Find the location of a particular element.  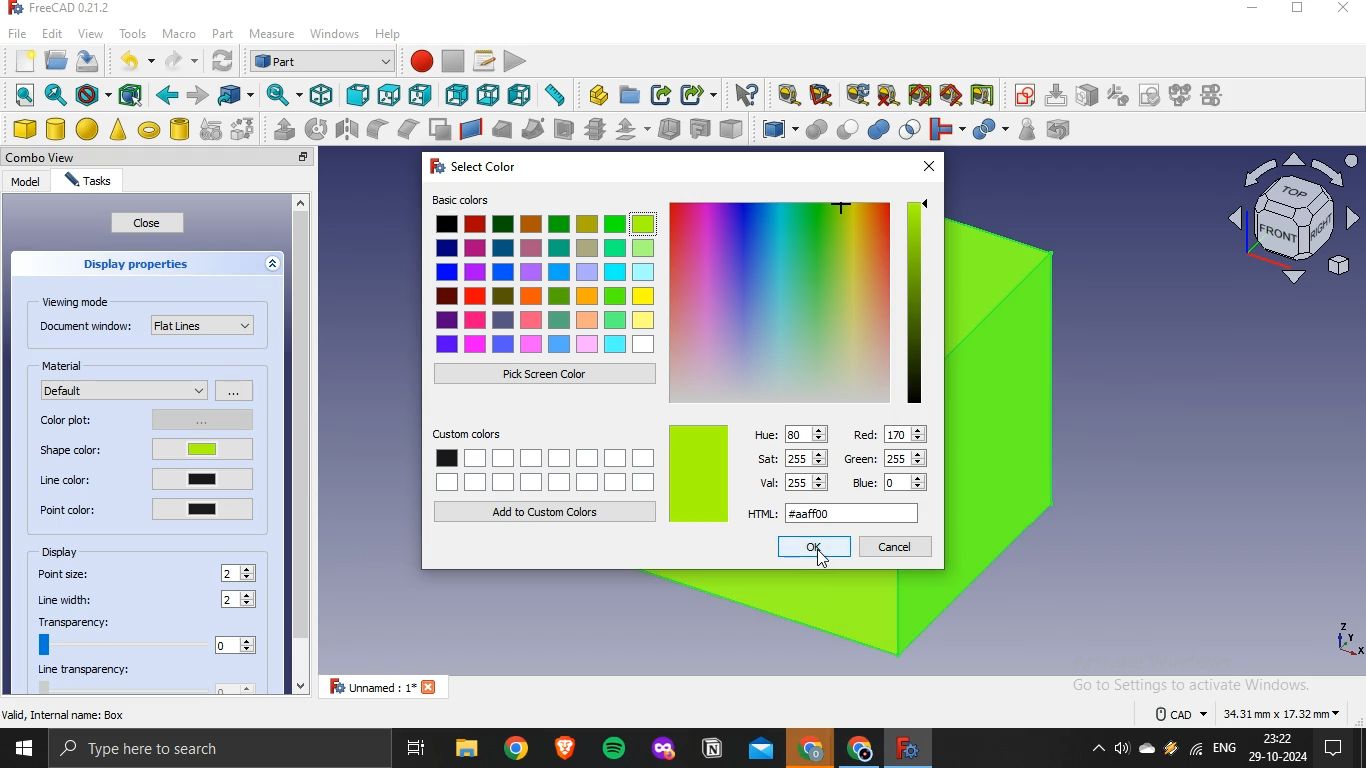

sat is located at coordinates (794, 456).